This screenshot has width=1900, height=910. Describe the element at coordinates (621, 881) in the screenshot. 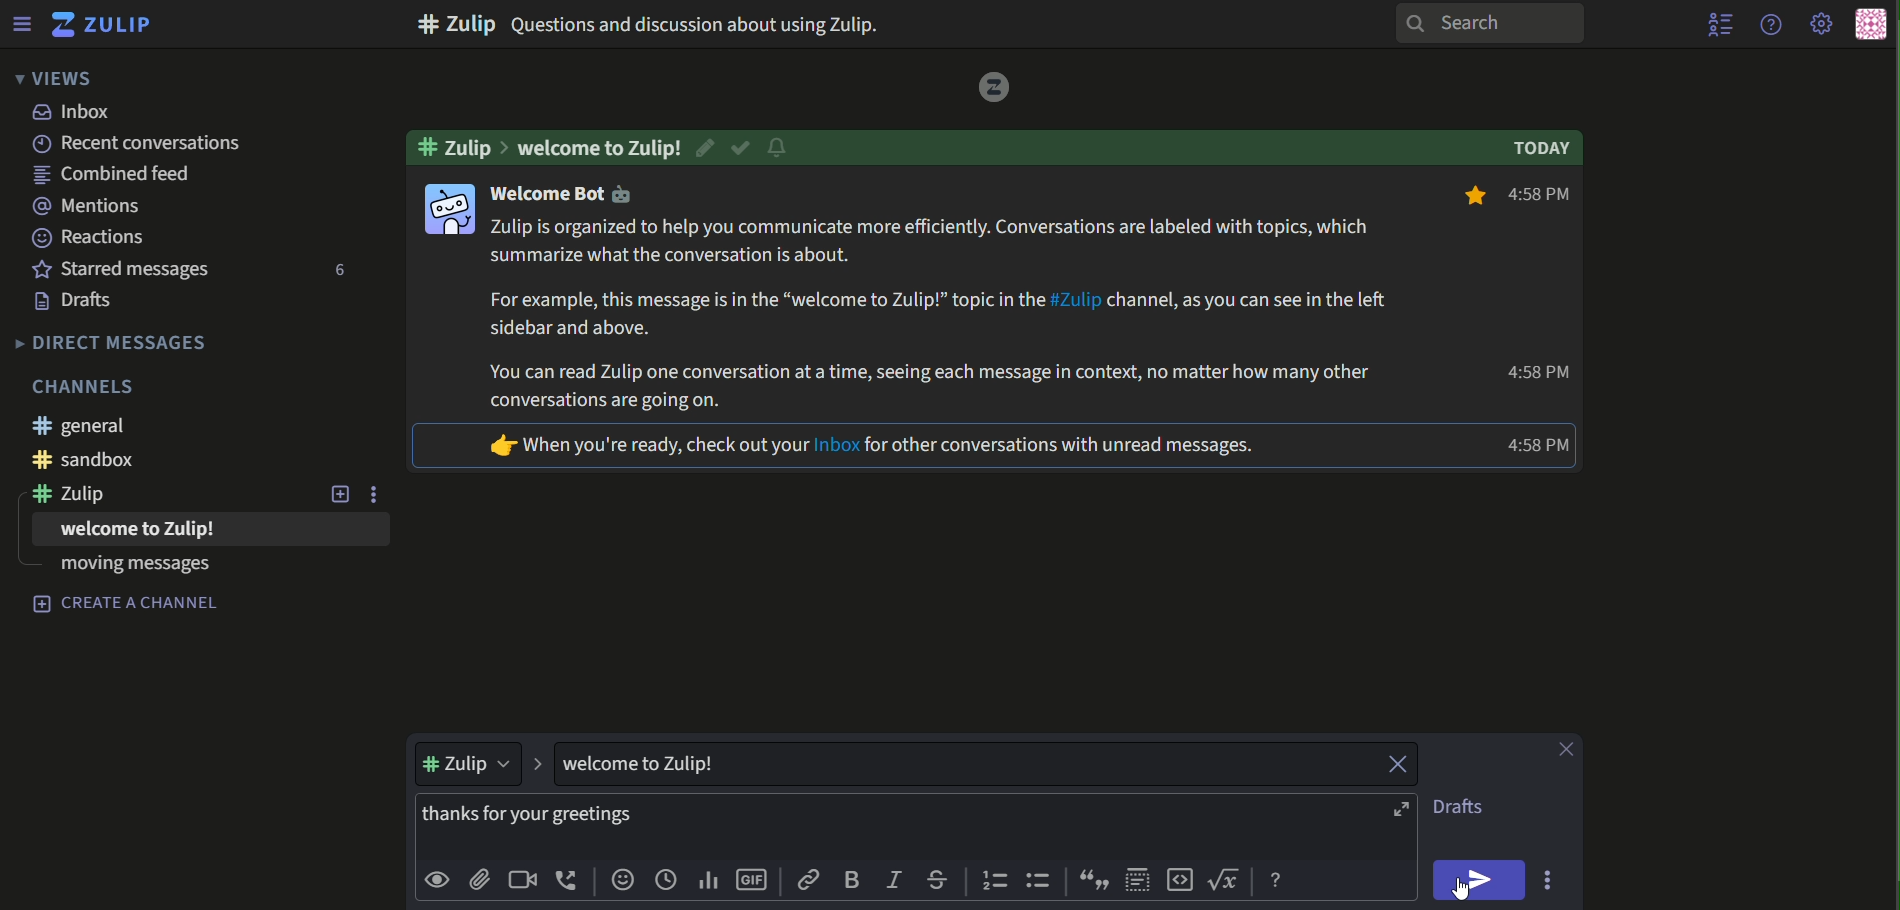

I see `add emoji` at that location.